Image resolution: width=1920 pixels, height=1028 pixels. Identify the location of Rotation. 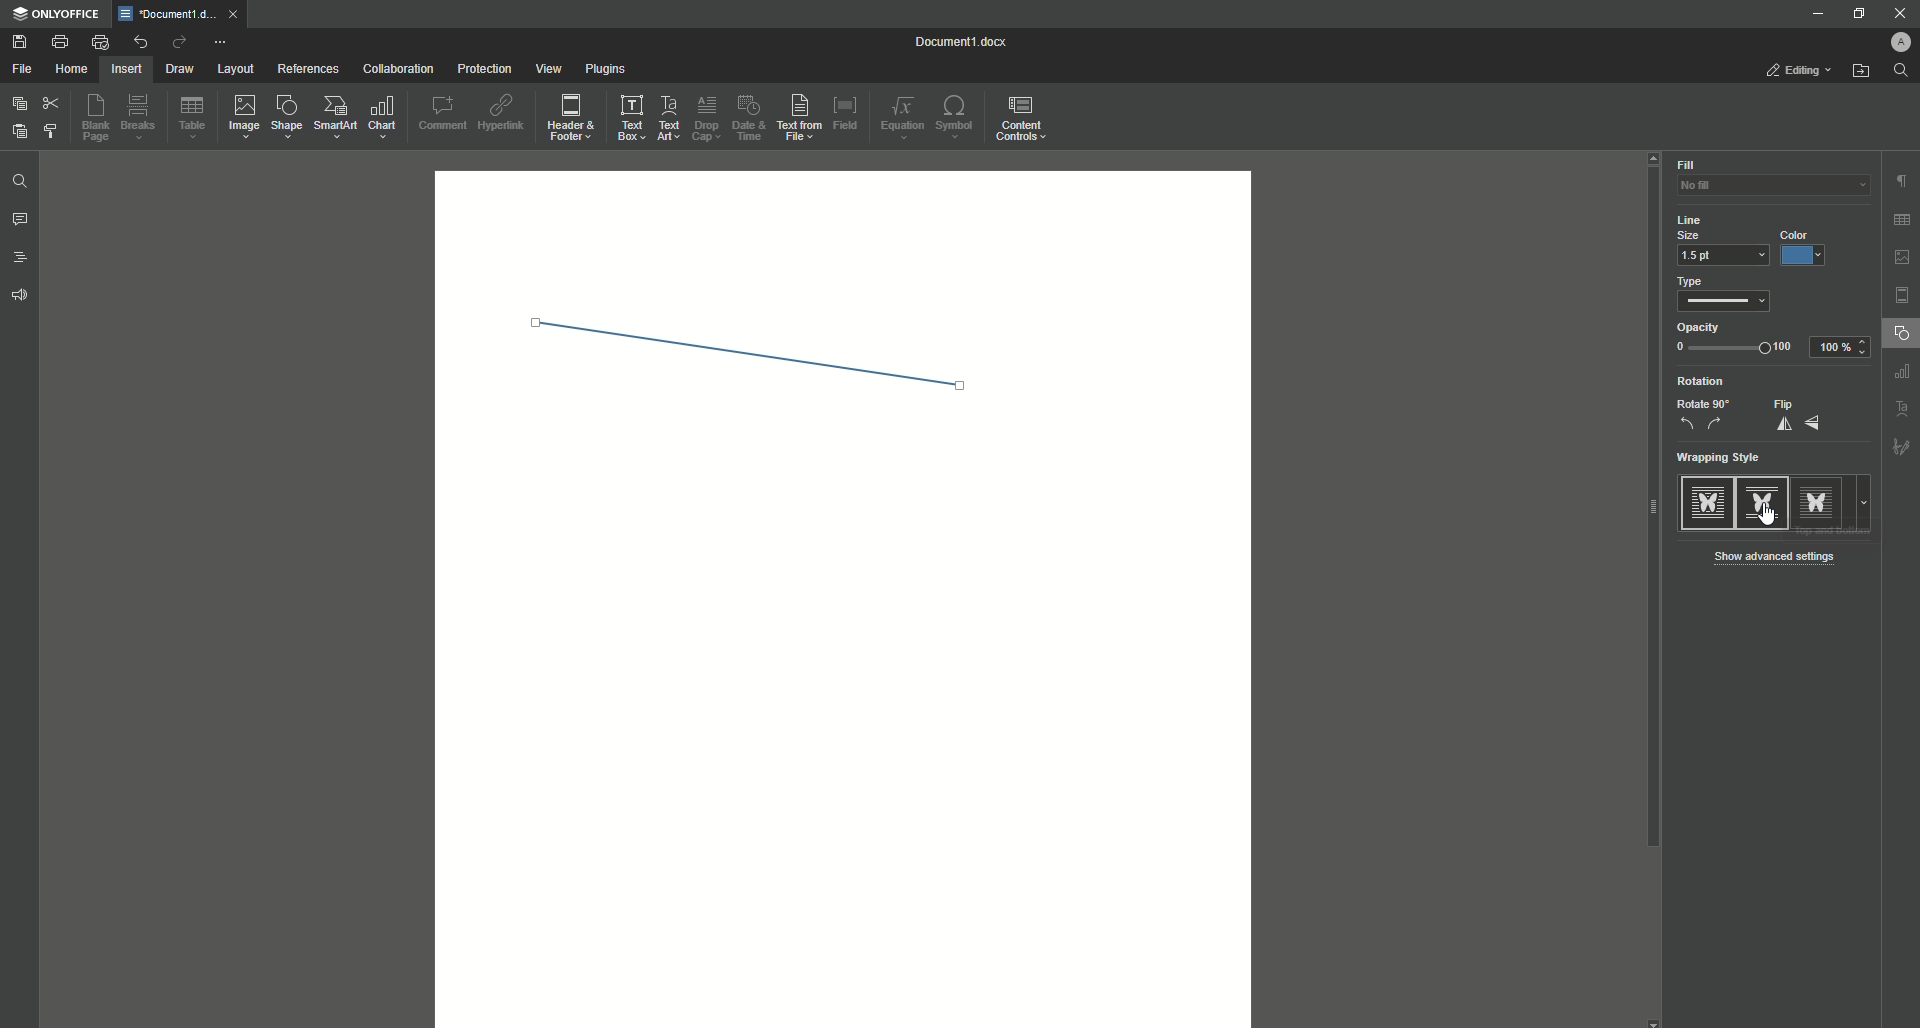
(1698, 381).